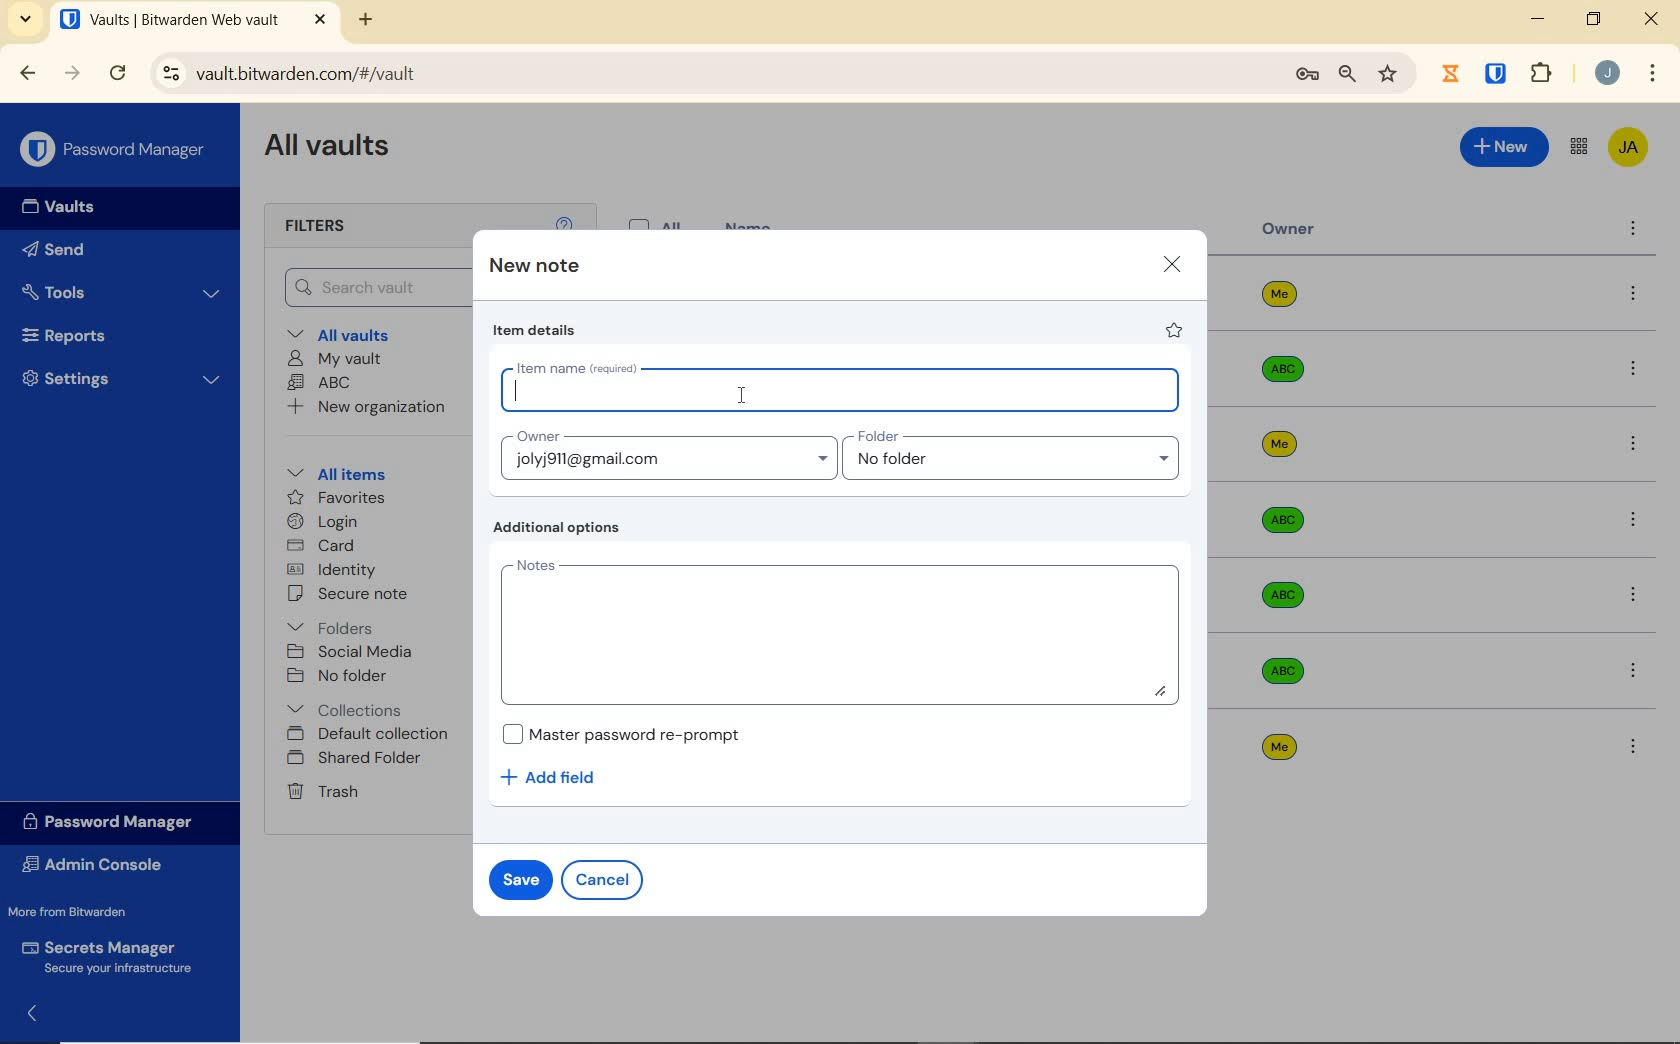 This screenshot has height=1044, width=1680. I want to click on Password Manager, so click(114, 821).